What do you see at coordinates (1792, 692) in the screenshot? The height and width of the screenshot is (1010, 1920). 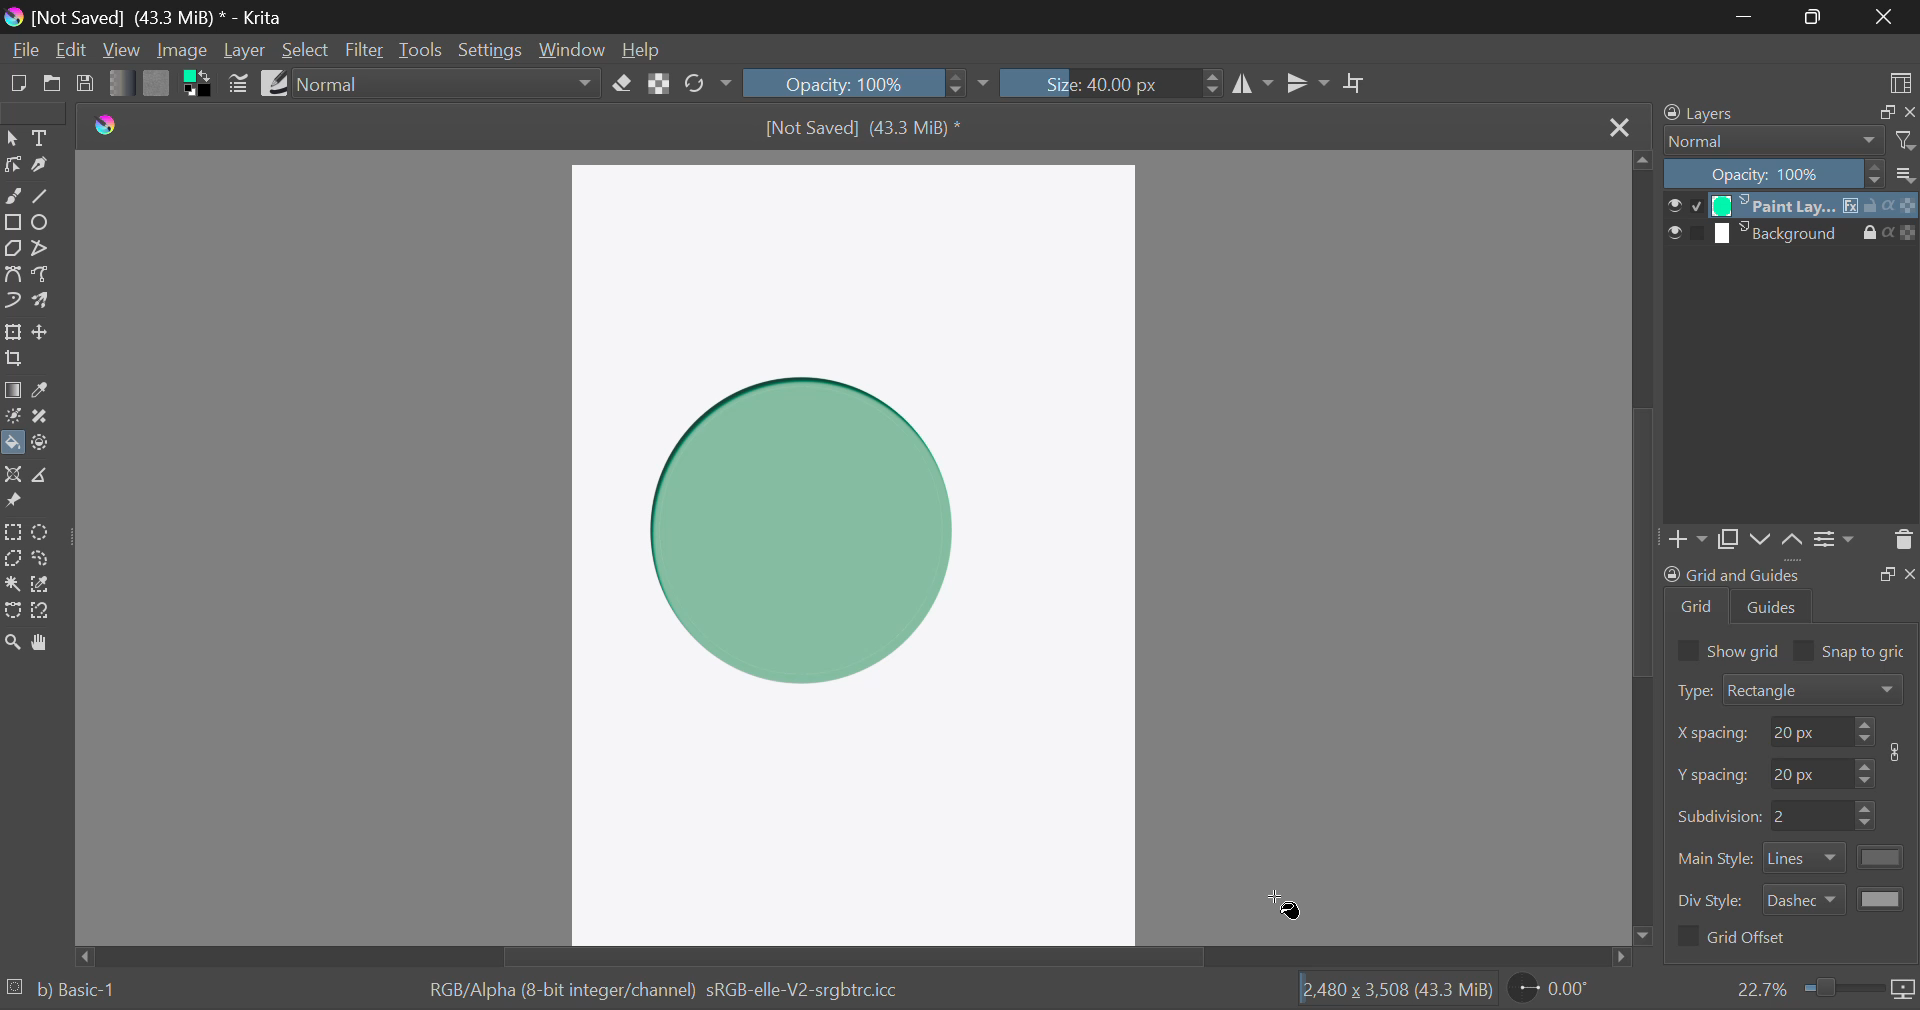 I see `Grid Type` at bounding box center [1792, 692].